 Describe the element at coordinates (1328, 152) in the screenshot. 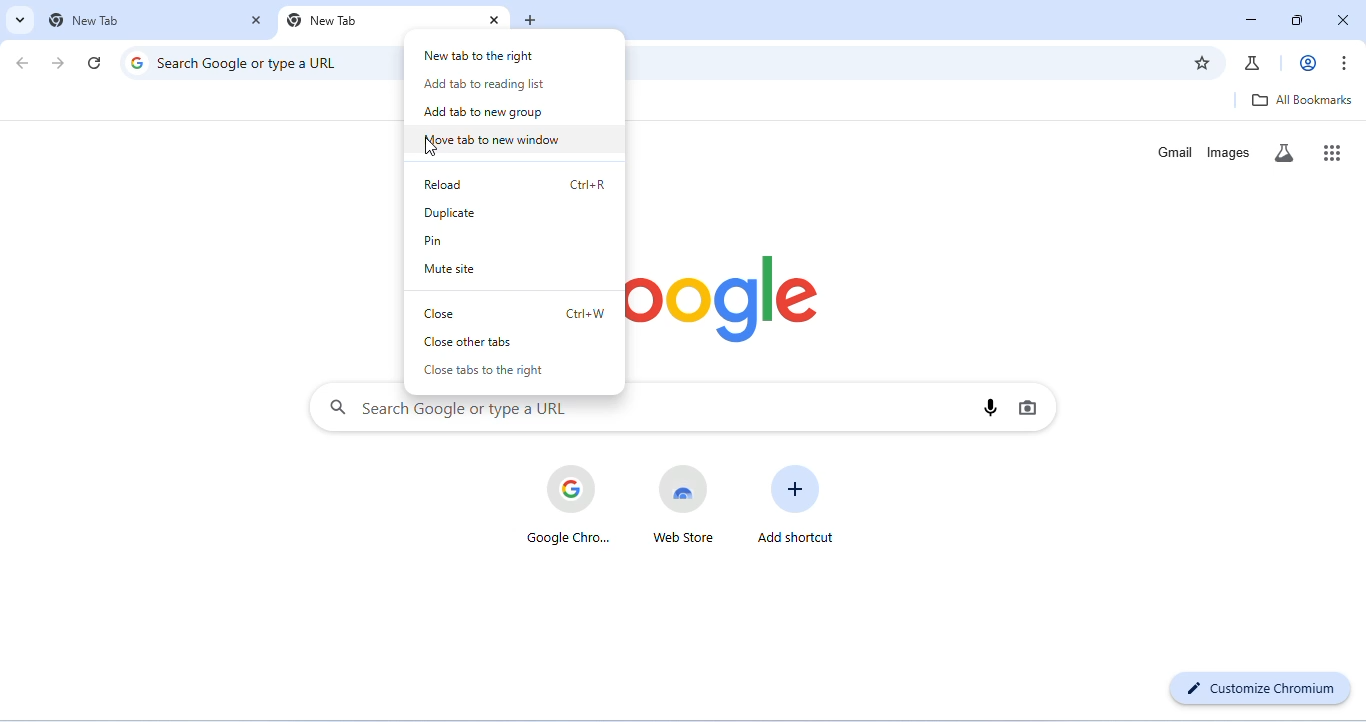

I see `google apps` at that location.